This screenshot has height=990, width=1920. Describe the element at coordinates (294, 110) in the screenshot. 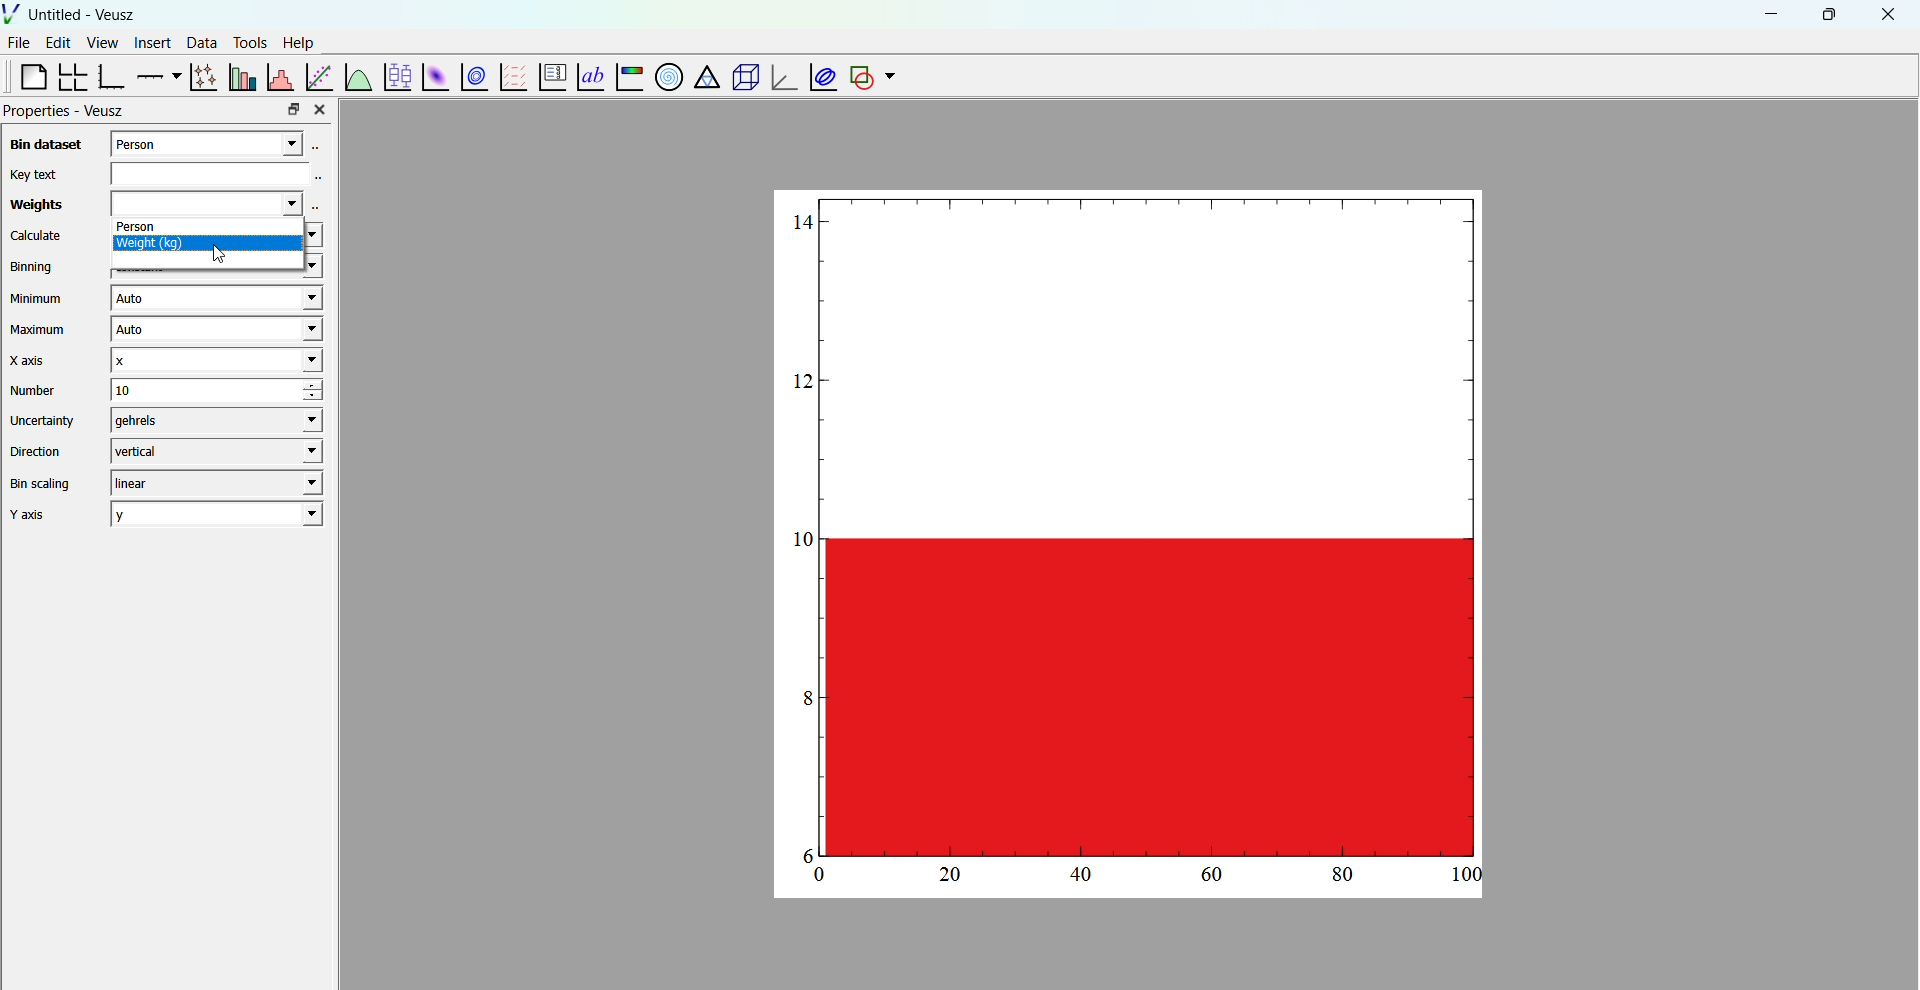

I see `maximize property bar` at that location.